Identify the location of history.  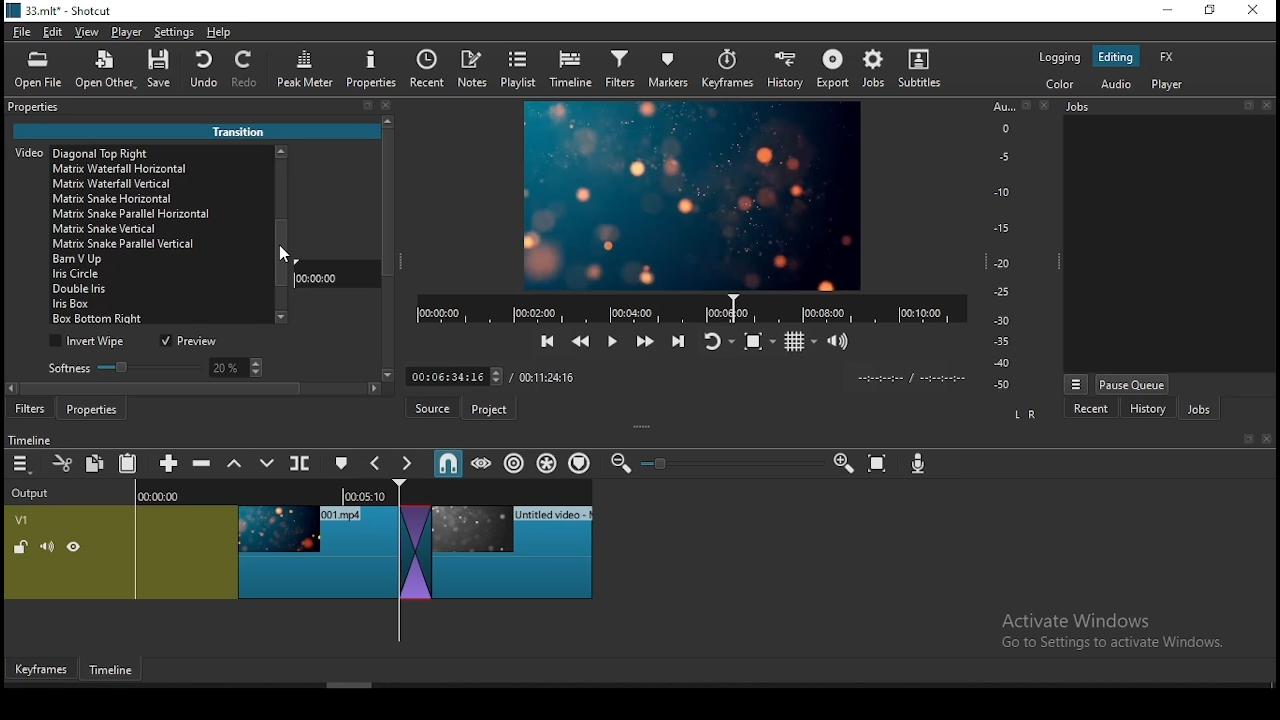
(1146, 409).